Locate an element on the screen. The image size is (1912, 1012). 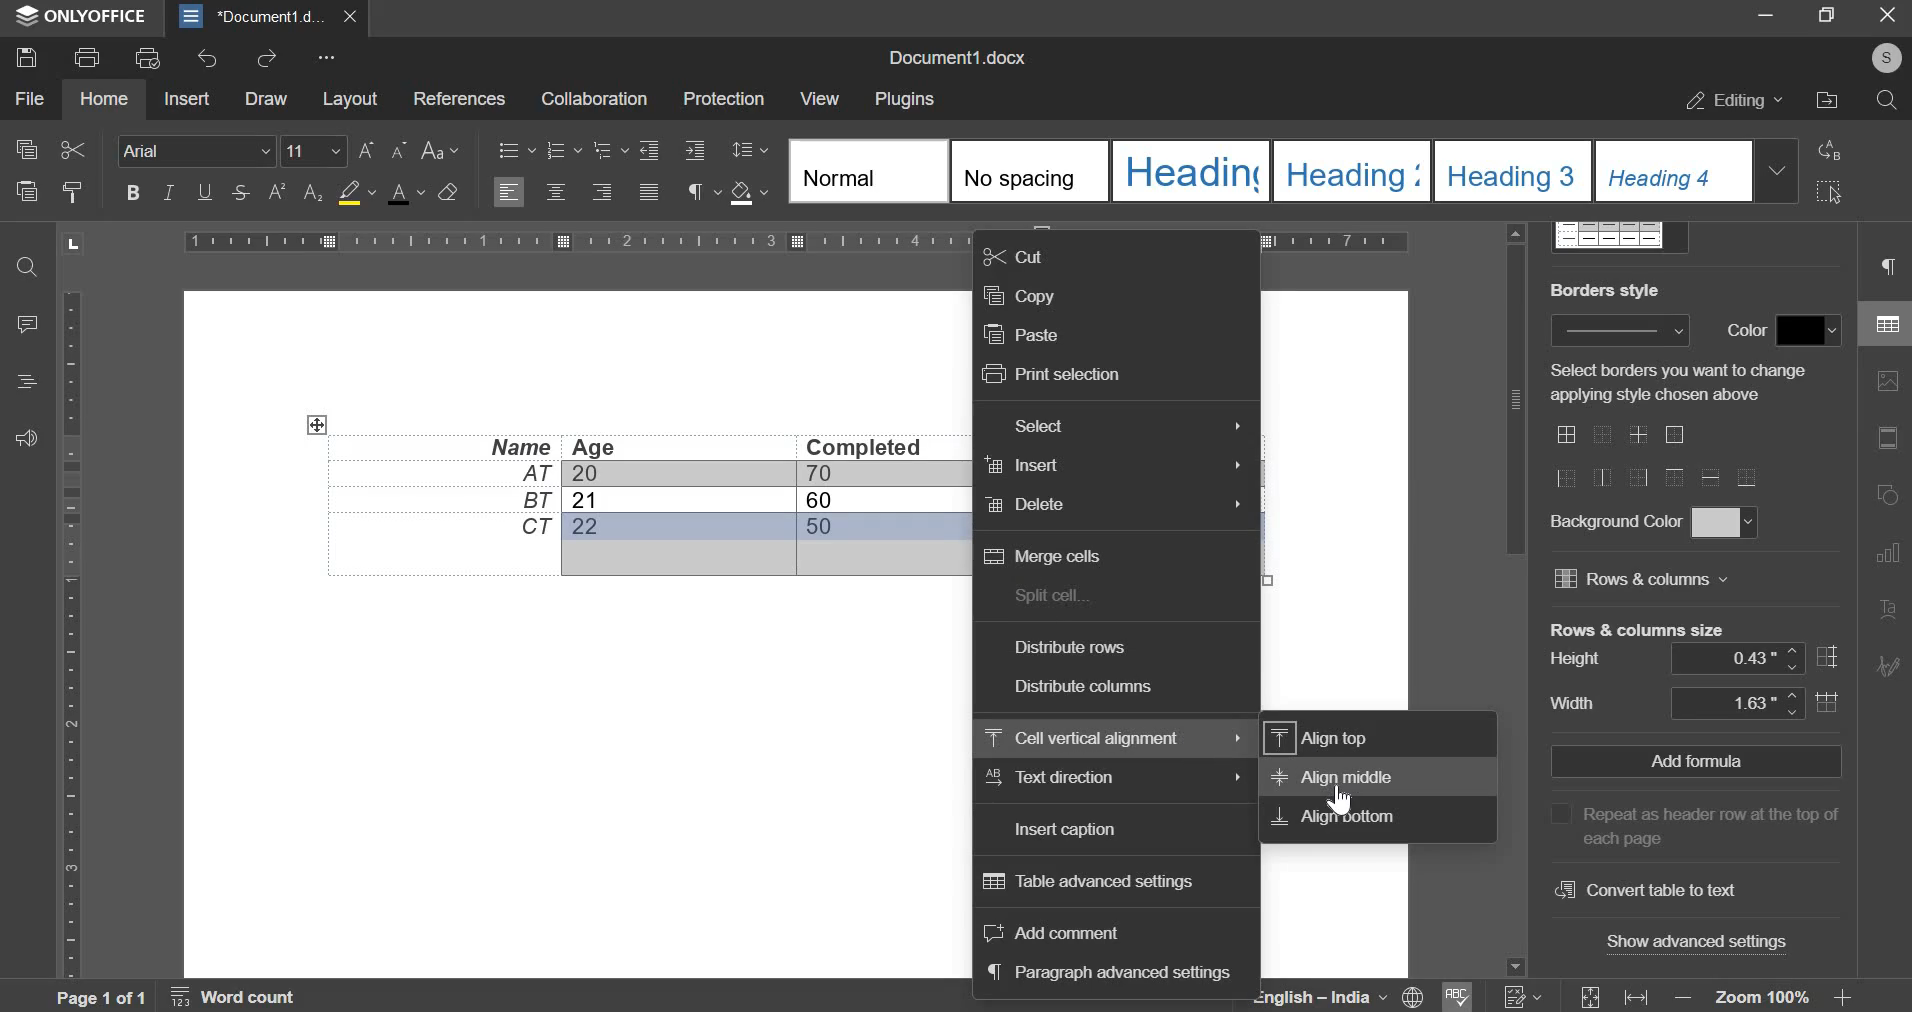
paragraph advanced settings is located at coordinates (1108, 972).